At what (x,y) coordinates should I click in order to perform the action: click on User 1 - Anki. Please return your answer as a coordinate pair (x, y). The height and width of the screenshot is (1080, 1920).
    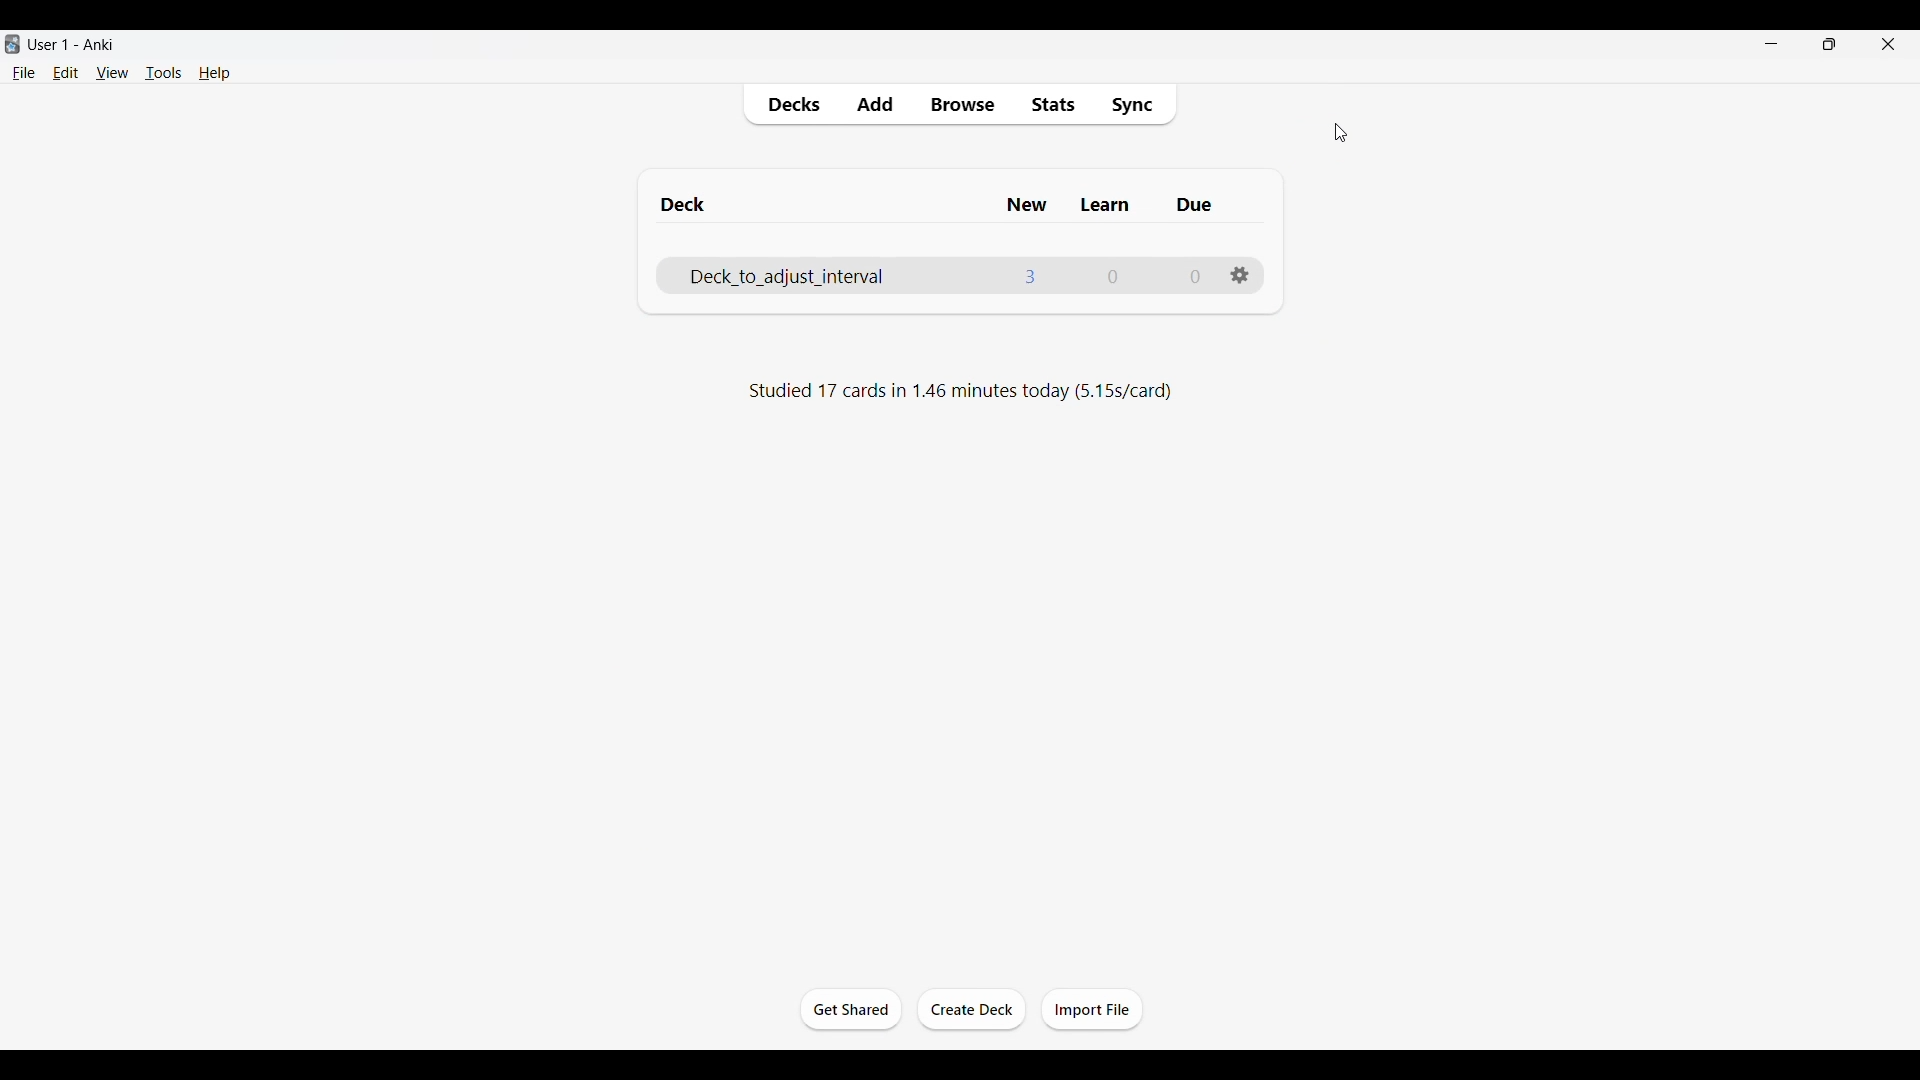
    Looking at the image, I should click on (74, 44).